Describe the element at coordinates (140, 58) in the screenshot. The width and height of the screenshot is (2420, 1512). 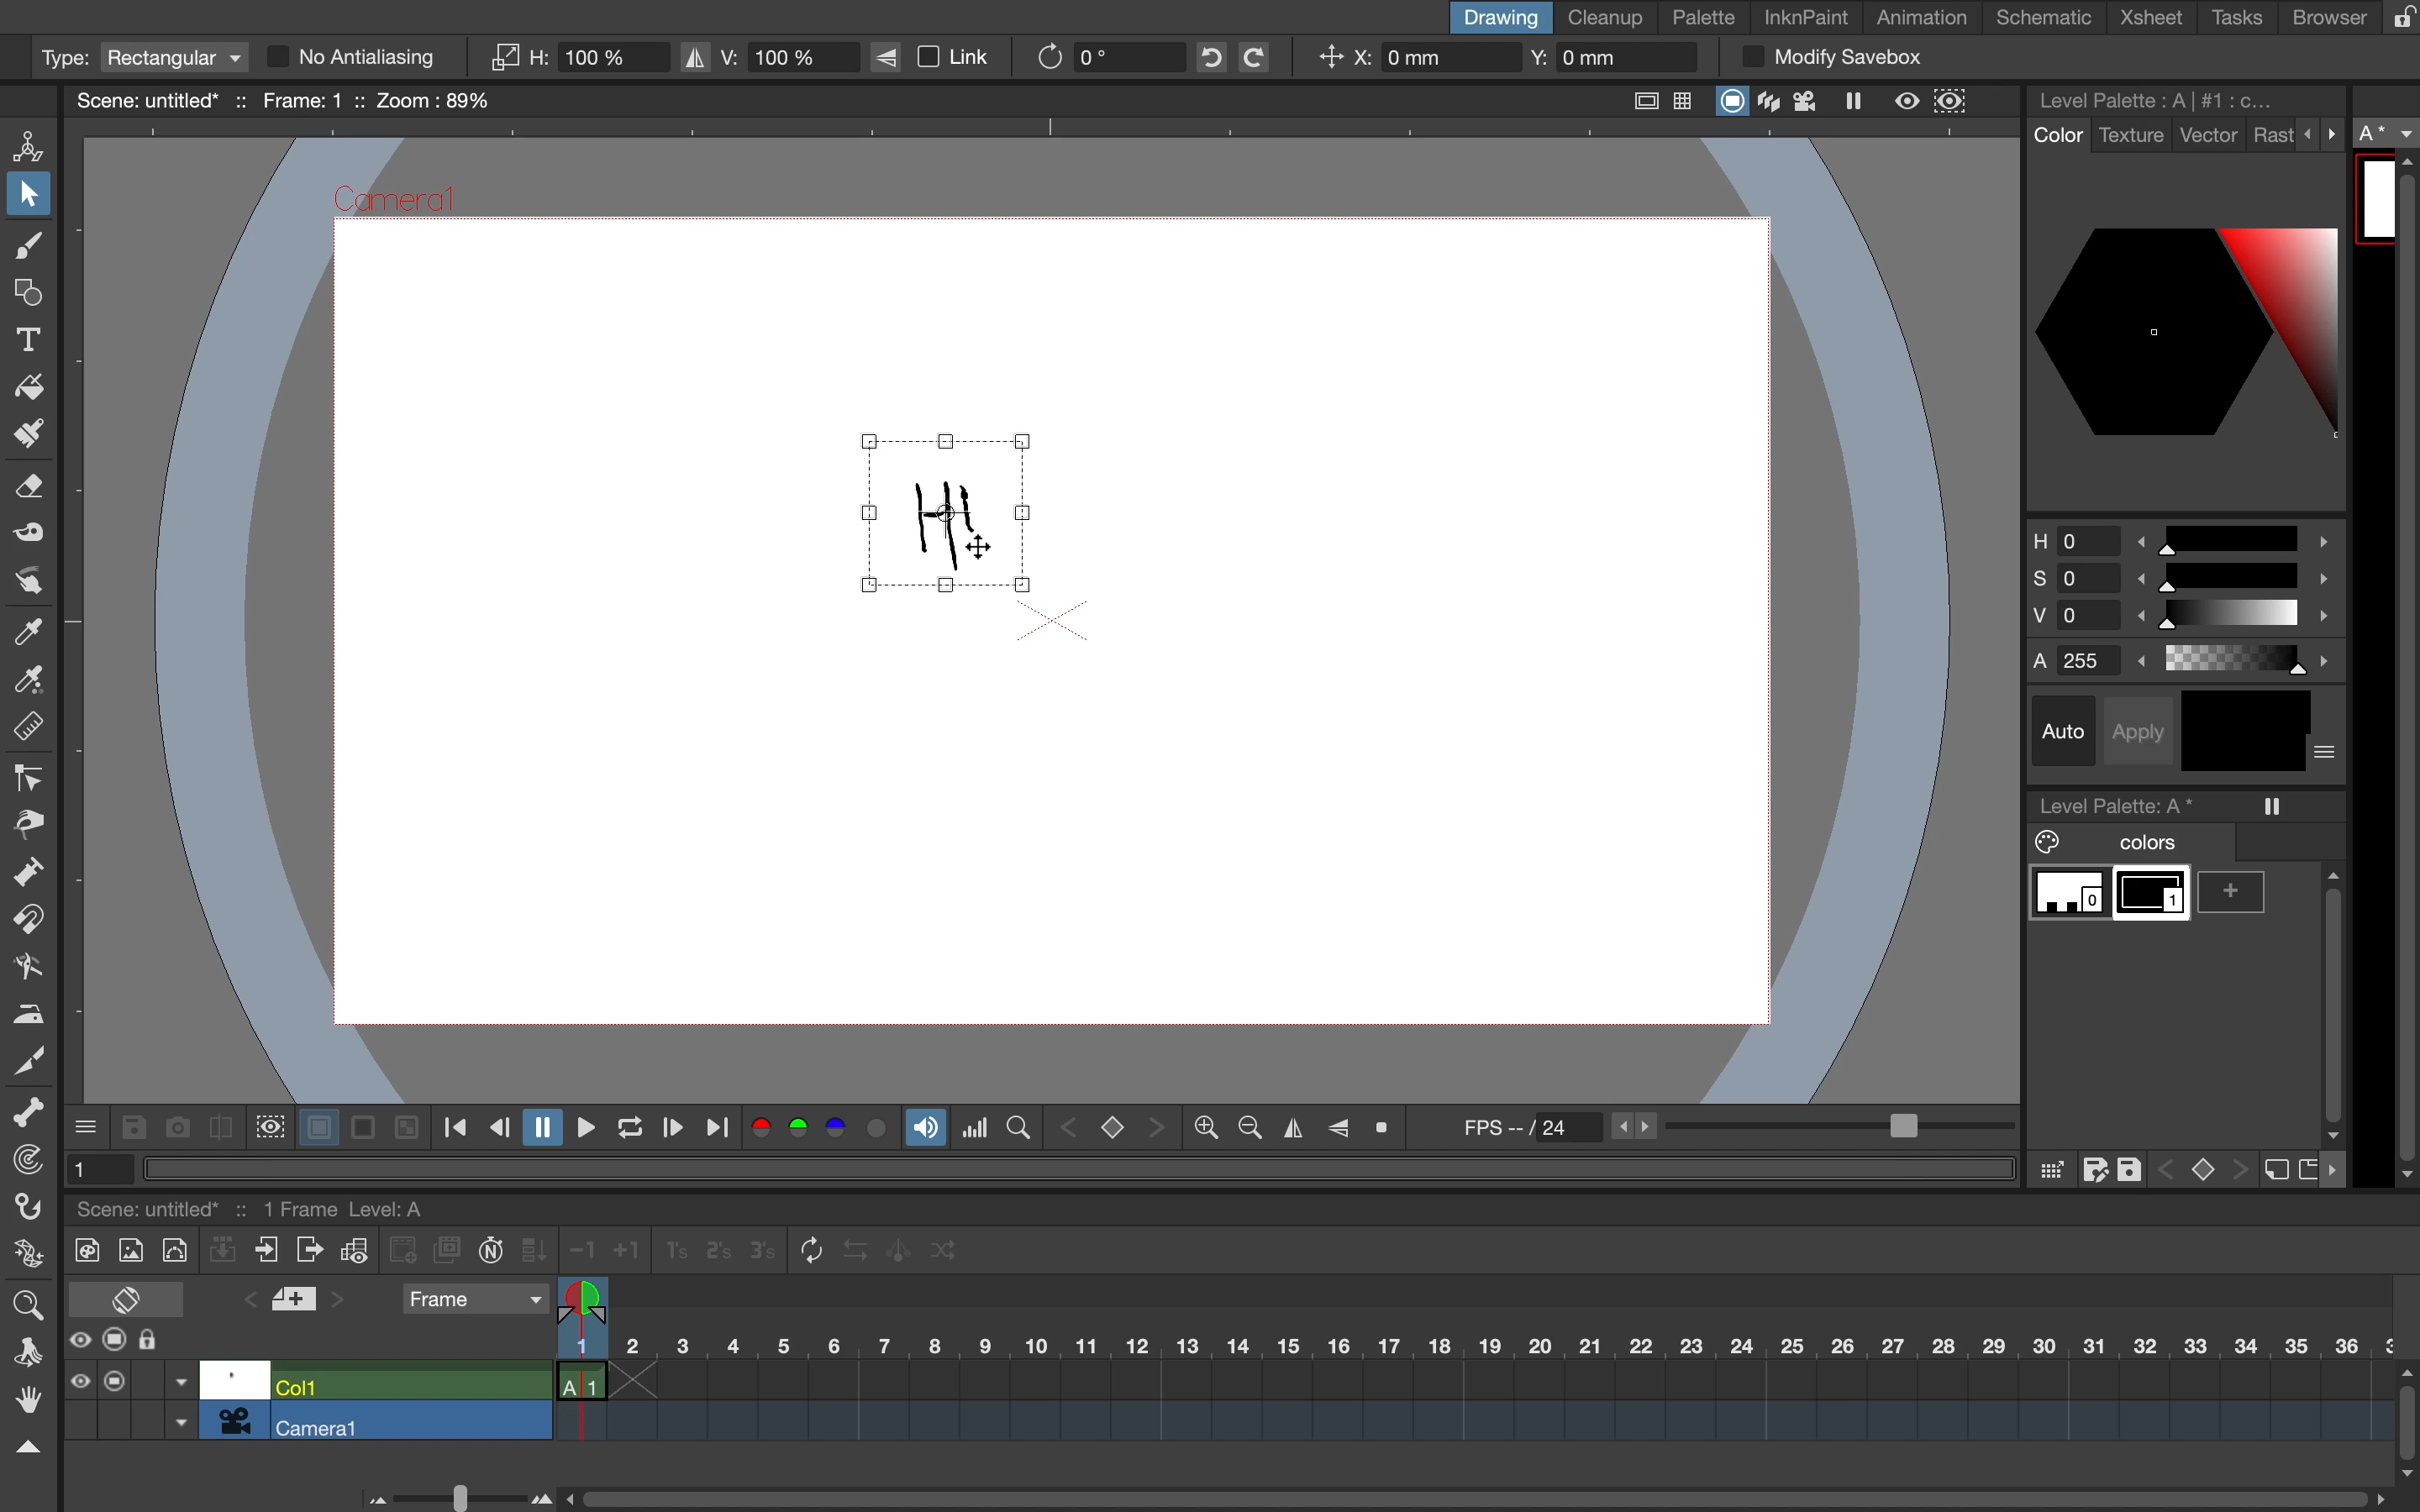
I see `type rectangular` at that location.